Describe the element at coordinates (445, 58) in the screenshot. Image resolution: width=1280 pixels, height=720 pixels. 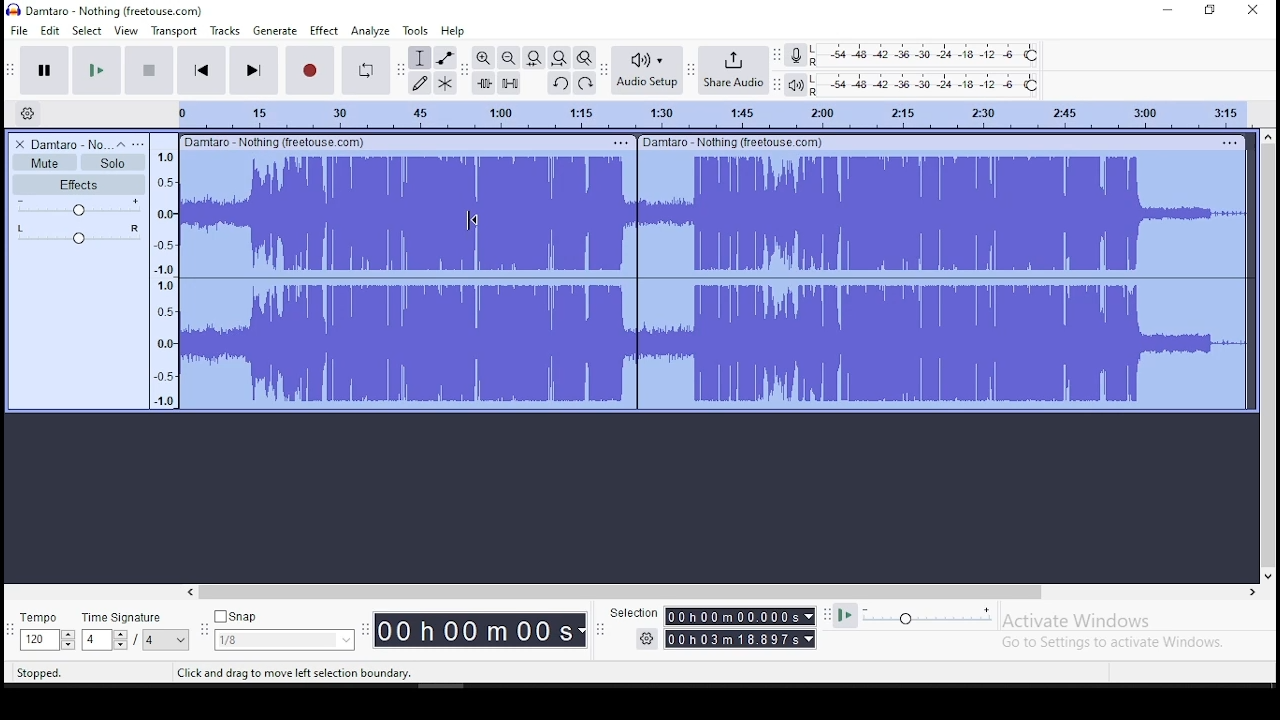
I see `envelope tool` at that location.